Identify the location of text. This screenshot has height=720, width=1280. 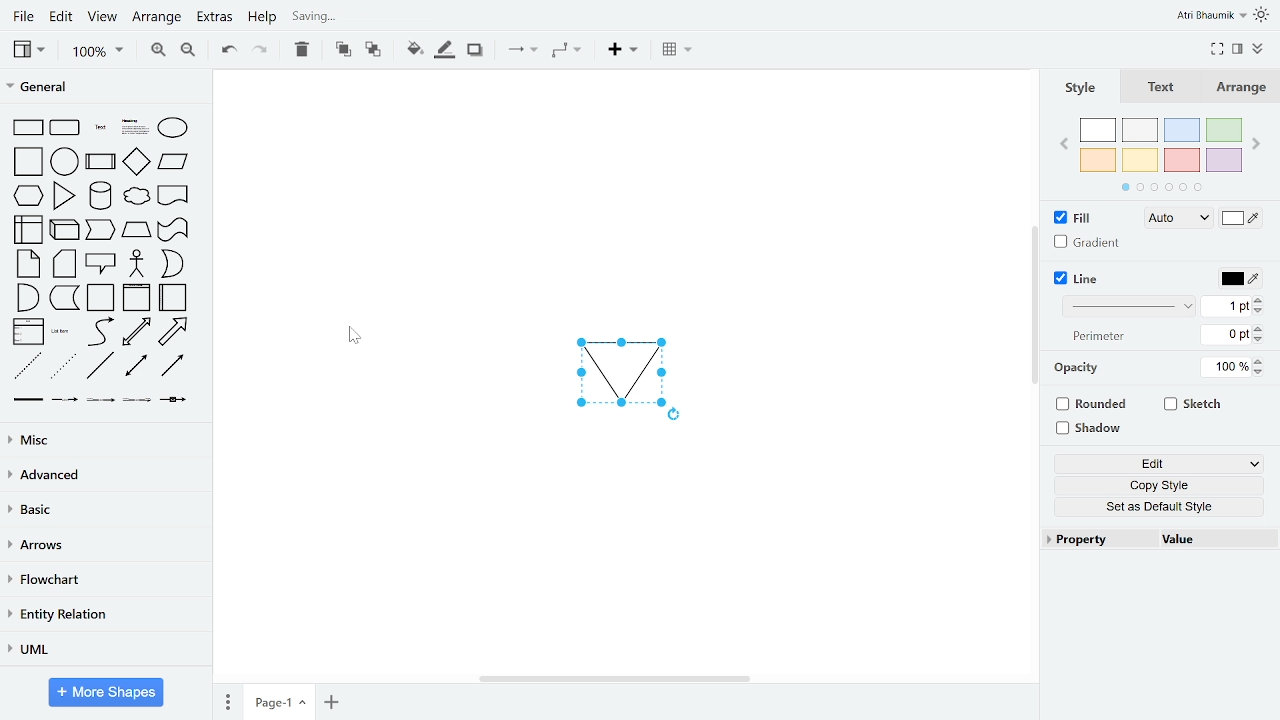
(1162, 87).